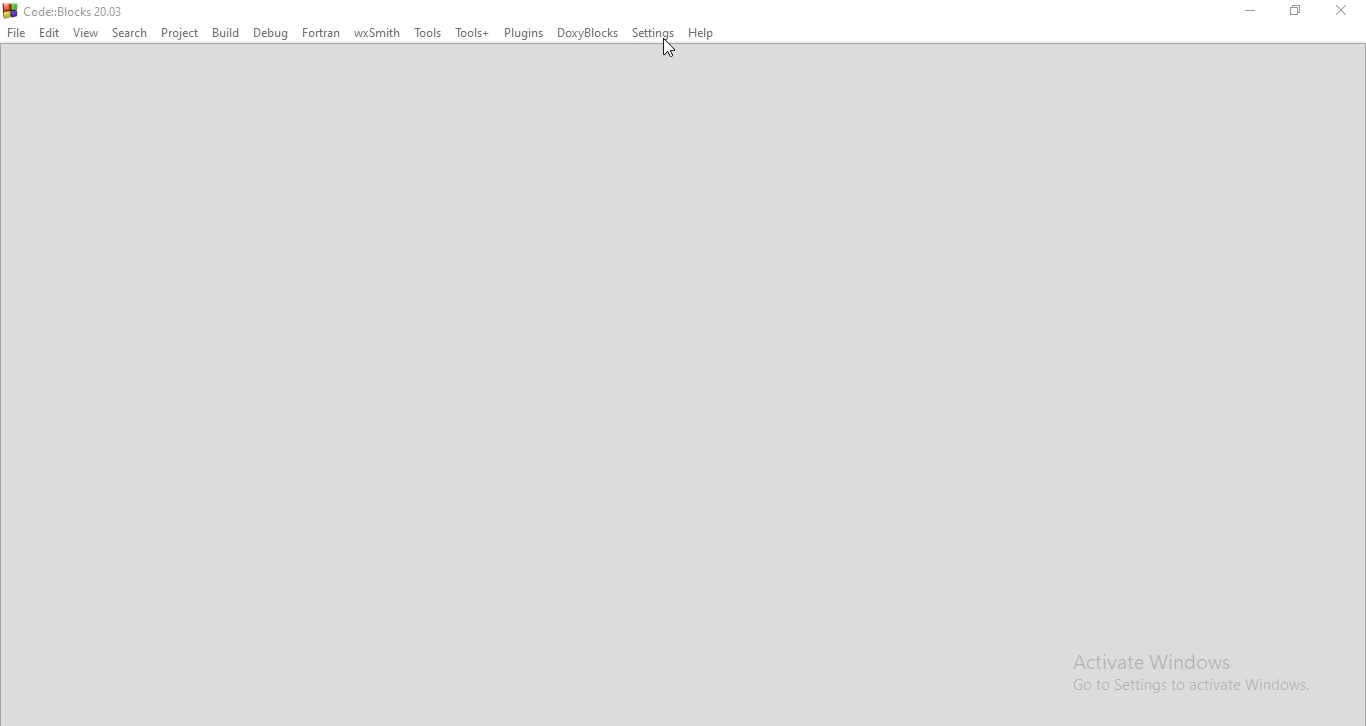 This screenshot has height=726, width=1366. I want to click on wxSmith, so click(375, 33).